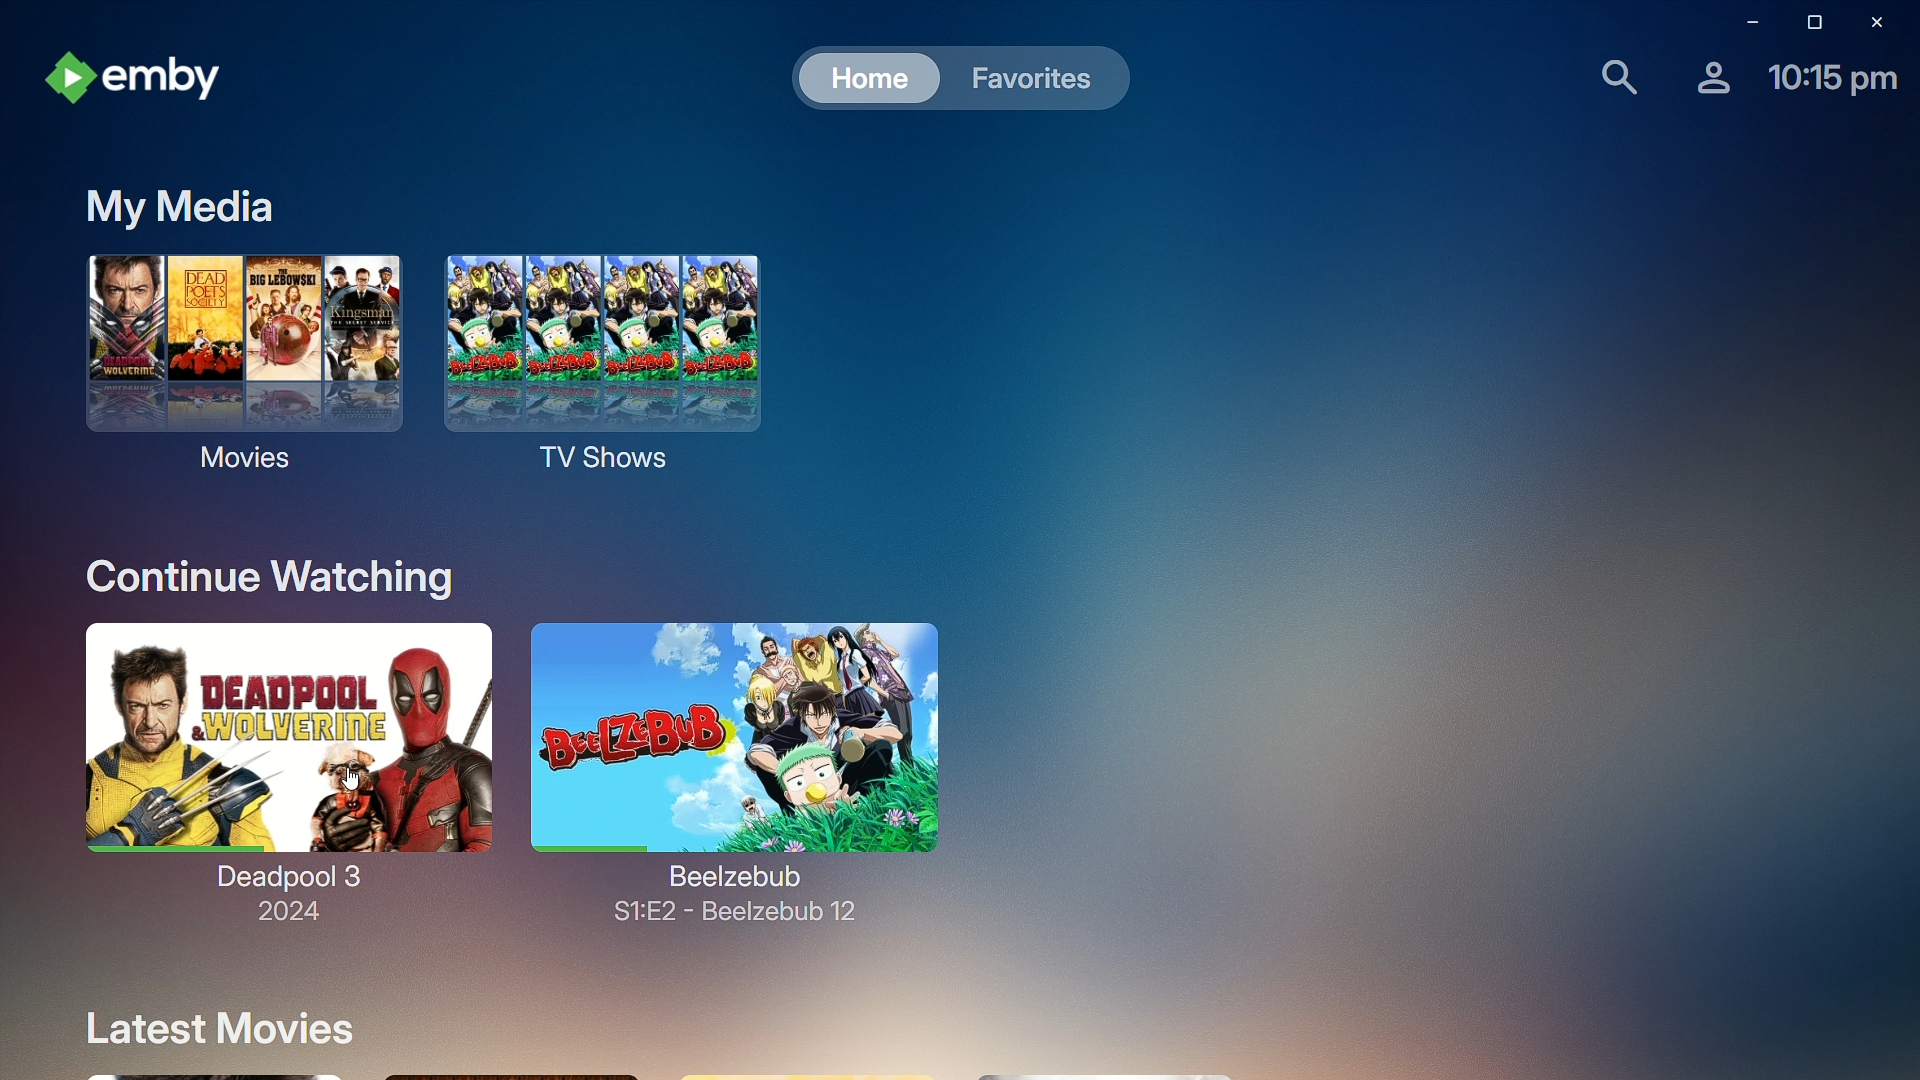 This screenshot has height=1080, width=1920. What do you see at coordinates (218, 1026) in the screenshot?
I see `Latest Movies` at bounding box center [218, 1026].